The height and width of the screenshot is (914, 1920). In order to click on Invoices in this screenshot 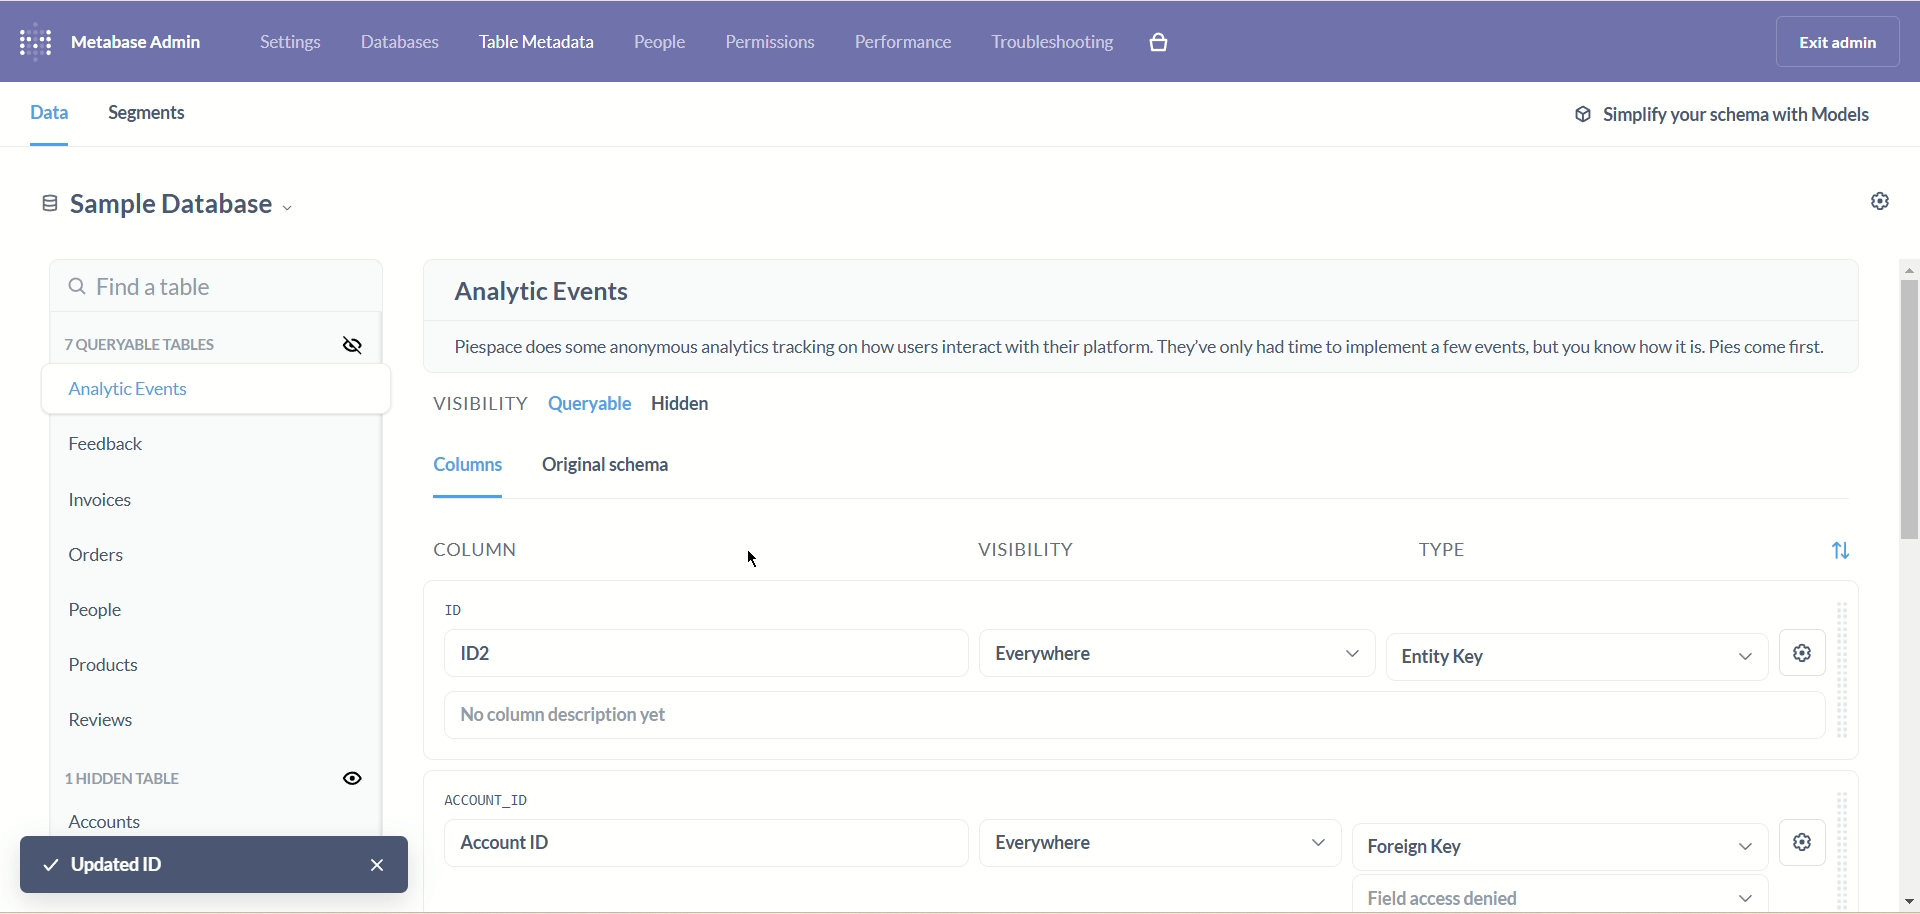, I will do `click(106, 497)`.